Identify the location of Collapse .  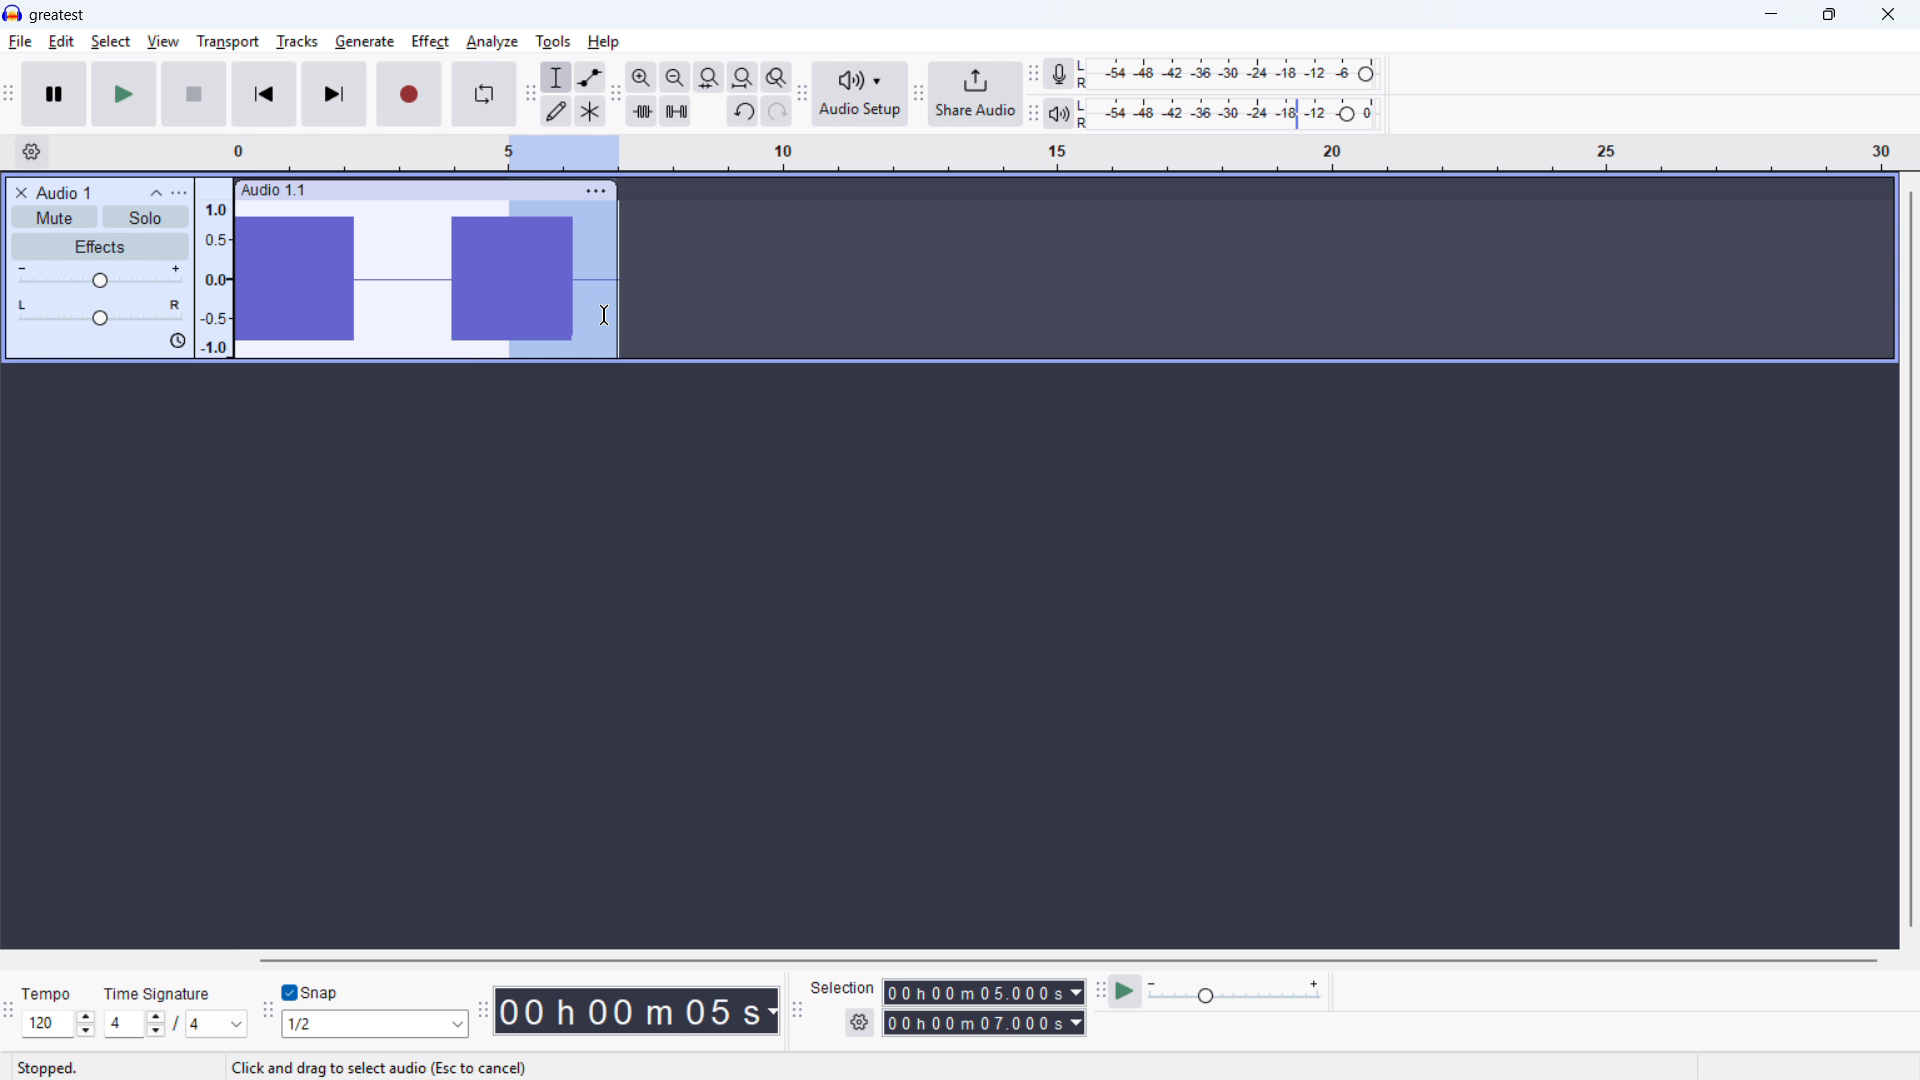
(156, 193).